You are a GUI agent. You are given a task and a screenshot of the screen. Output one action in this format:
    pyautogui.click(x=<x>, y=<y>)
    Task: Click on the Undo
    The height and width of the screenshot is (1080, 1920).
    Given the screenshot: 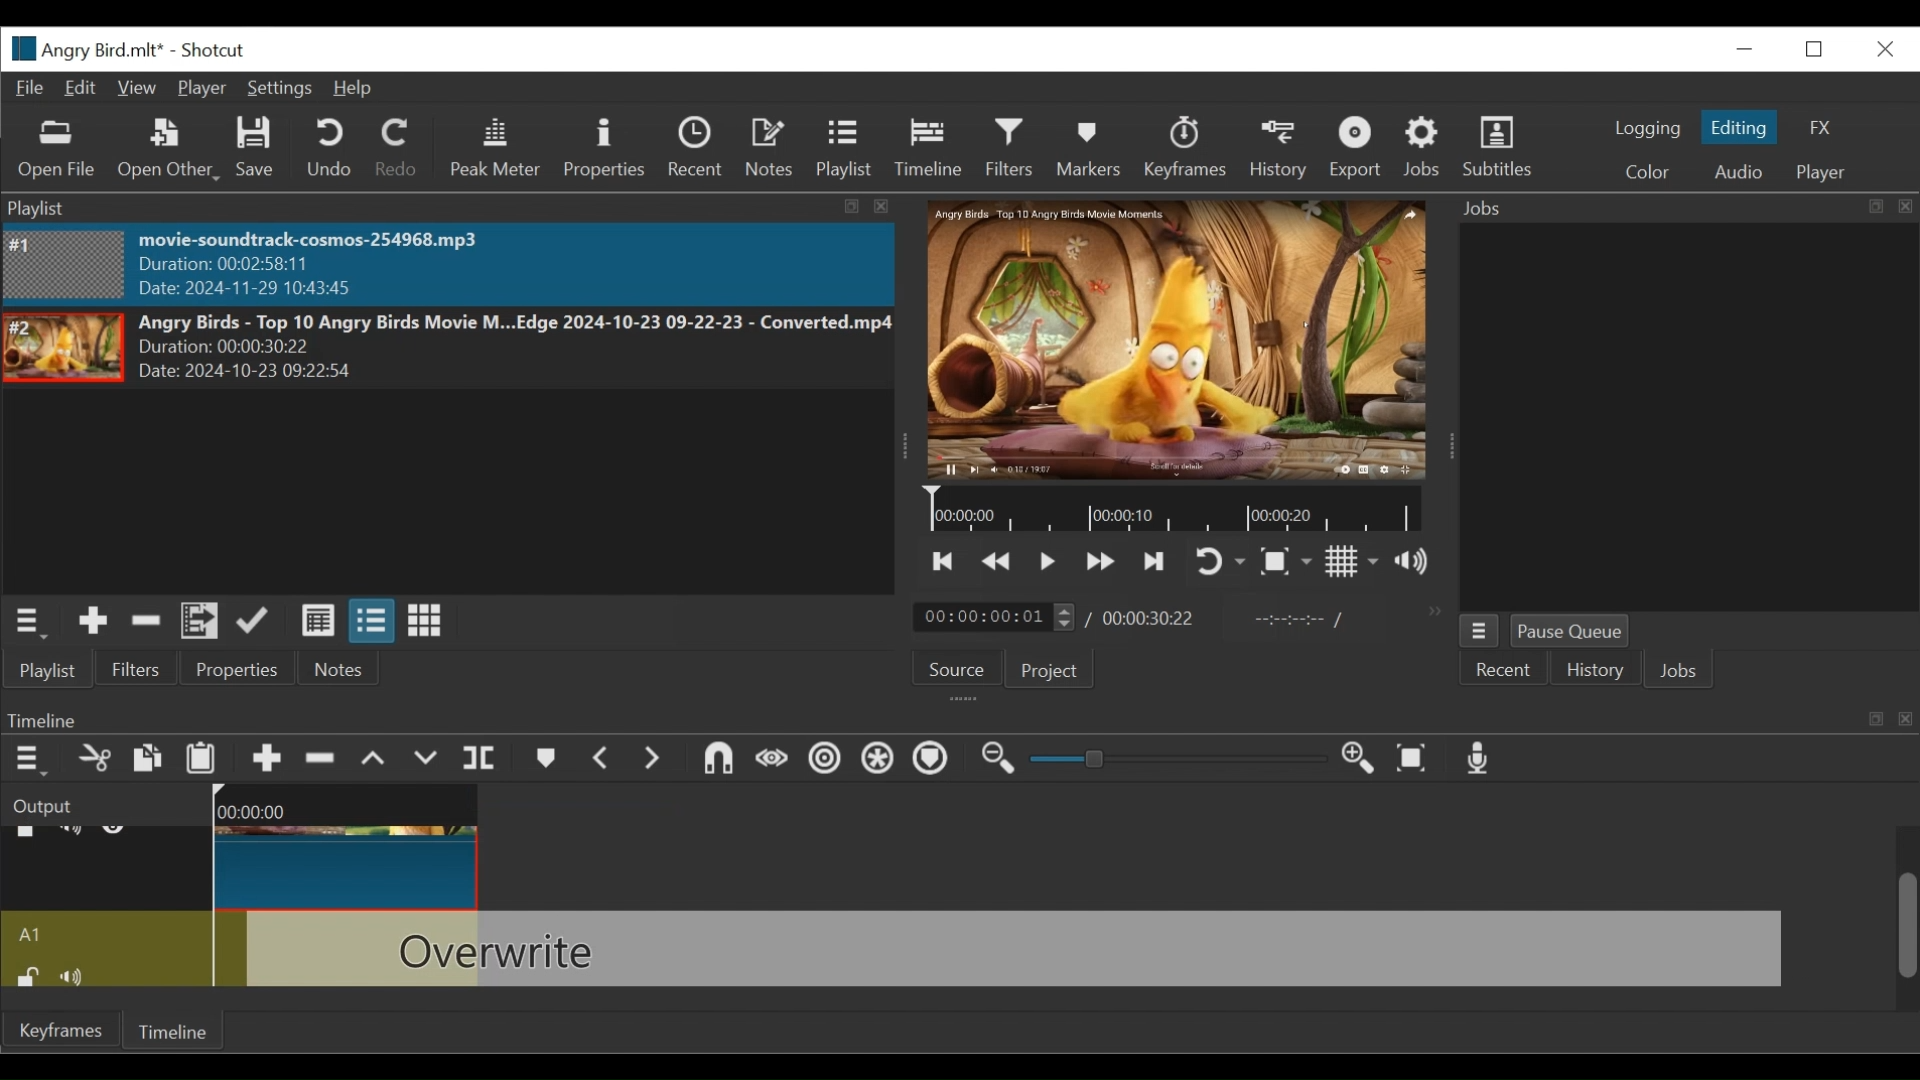 What is the action you would take?
    pyautogui.click(x=331, y=148)
    